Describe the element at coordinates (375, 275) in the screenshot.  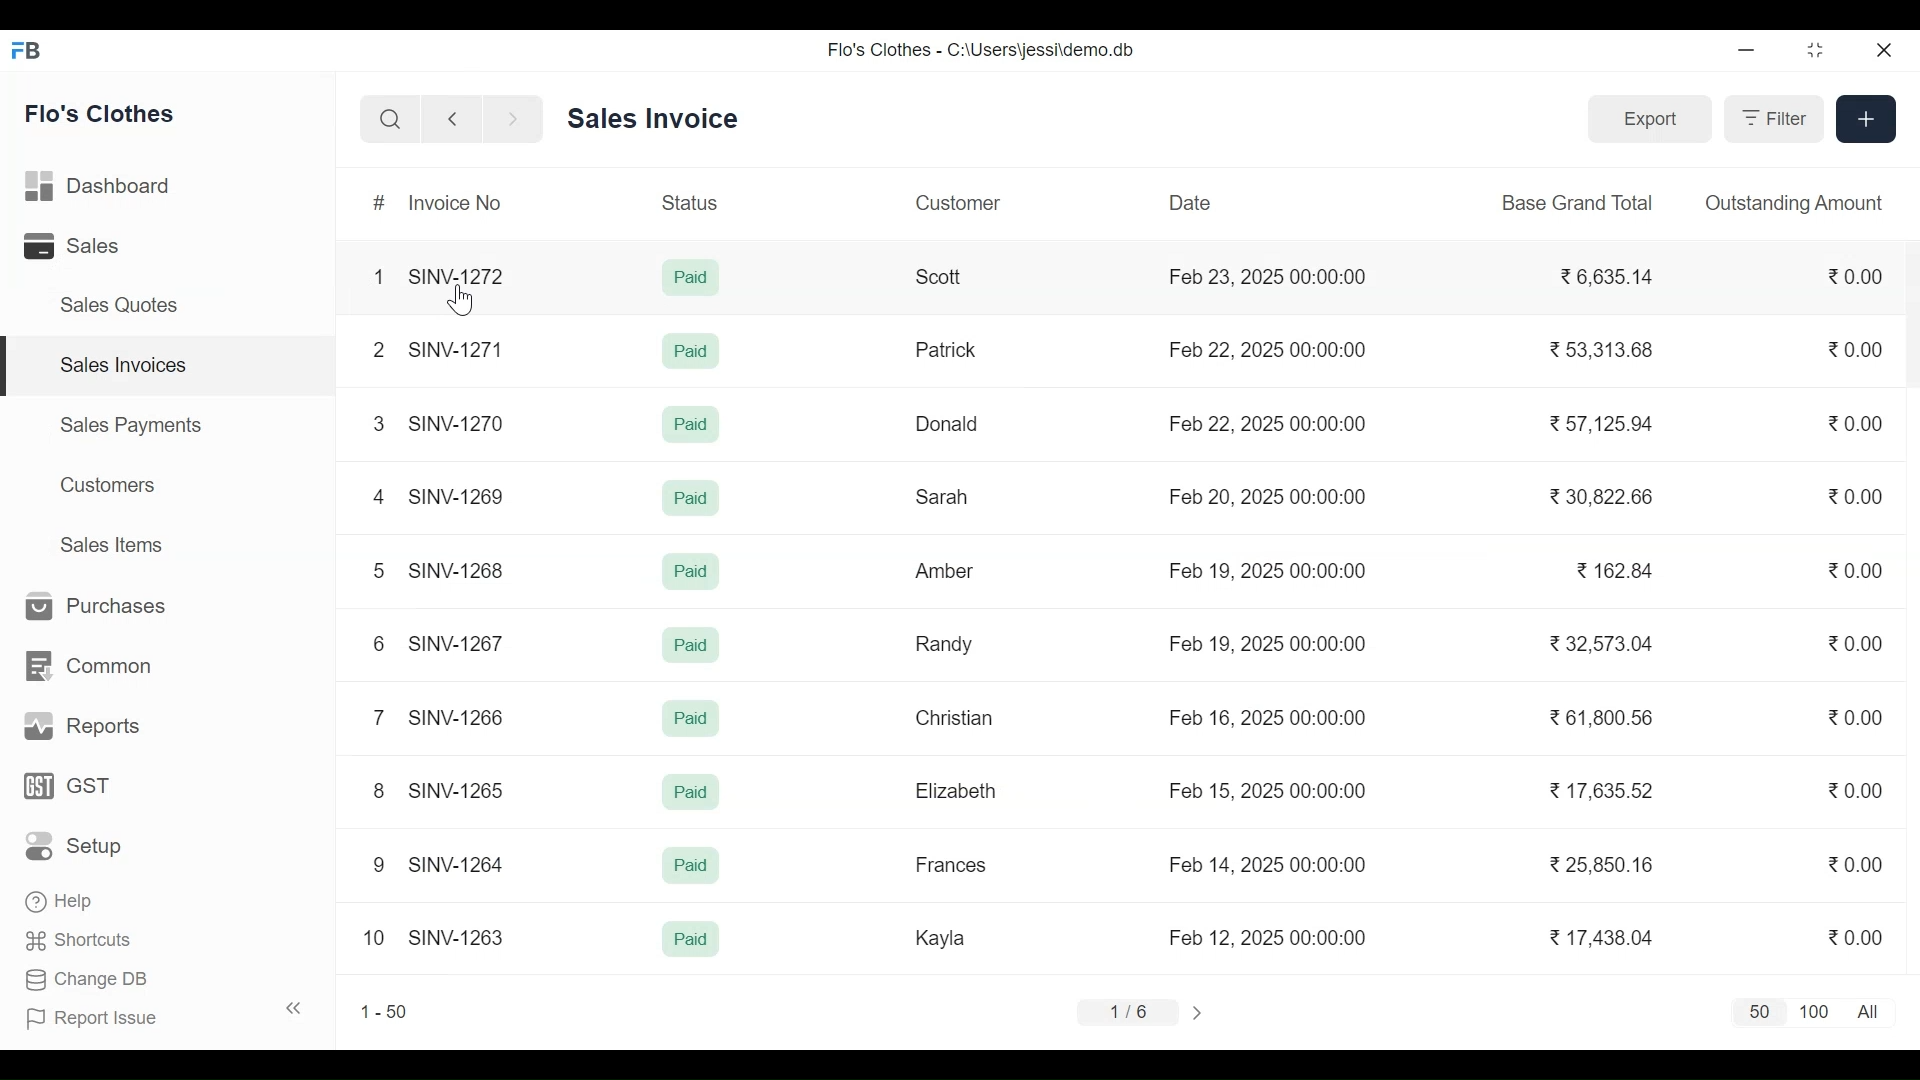
I see `1` at that location.